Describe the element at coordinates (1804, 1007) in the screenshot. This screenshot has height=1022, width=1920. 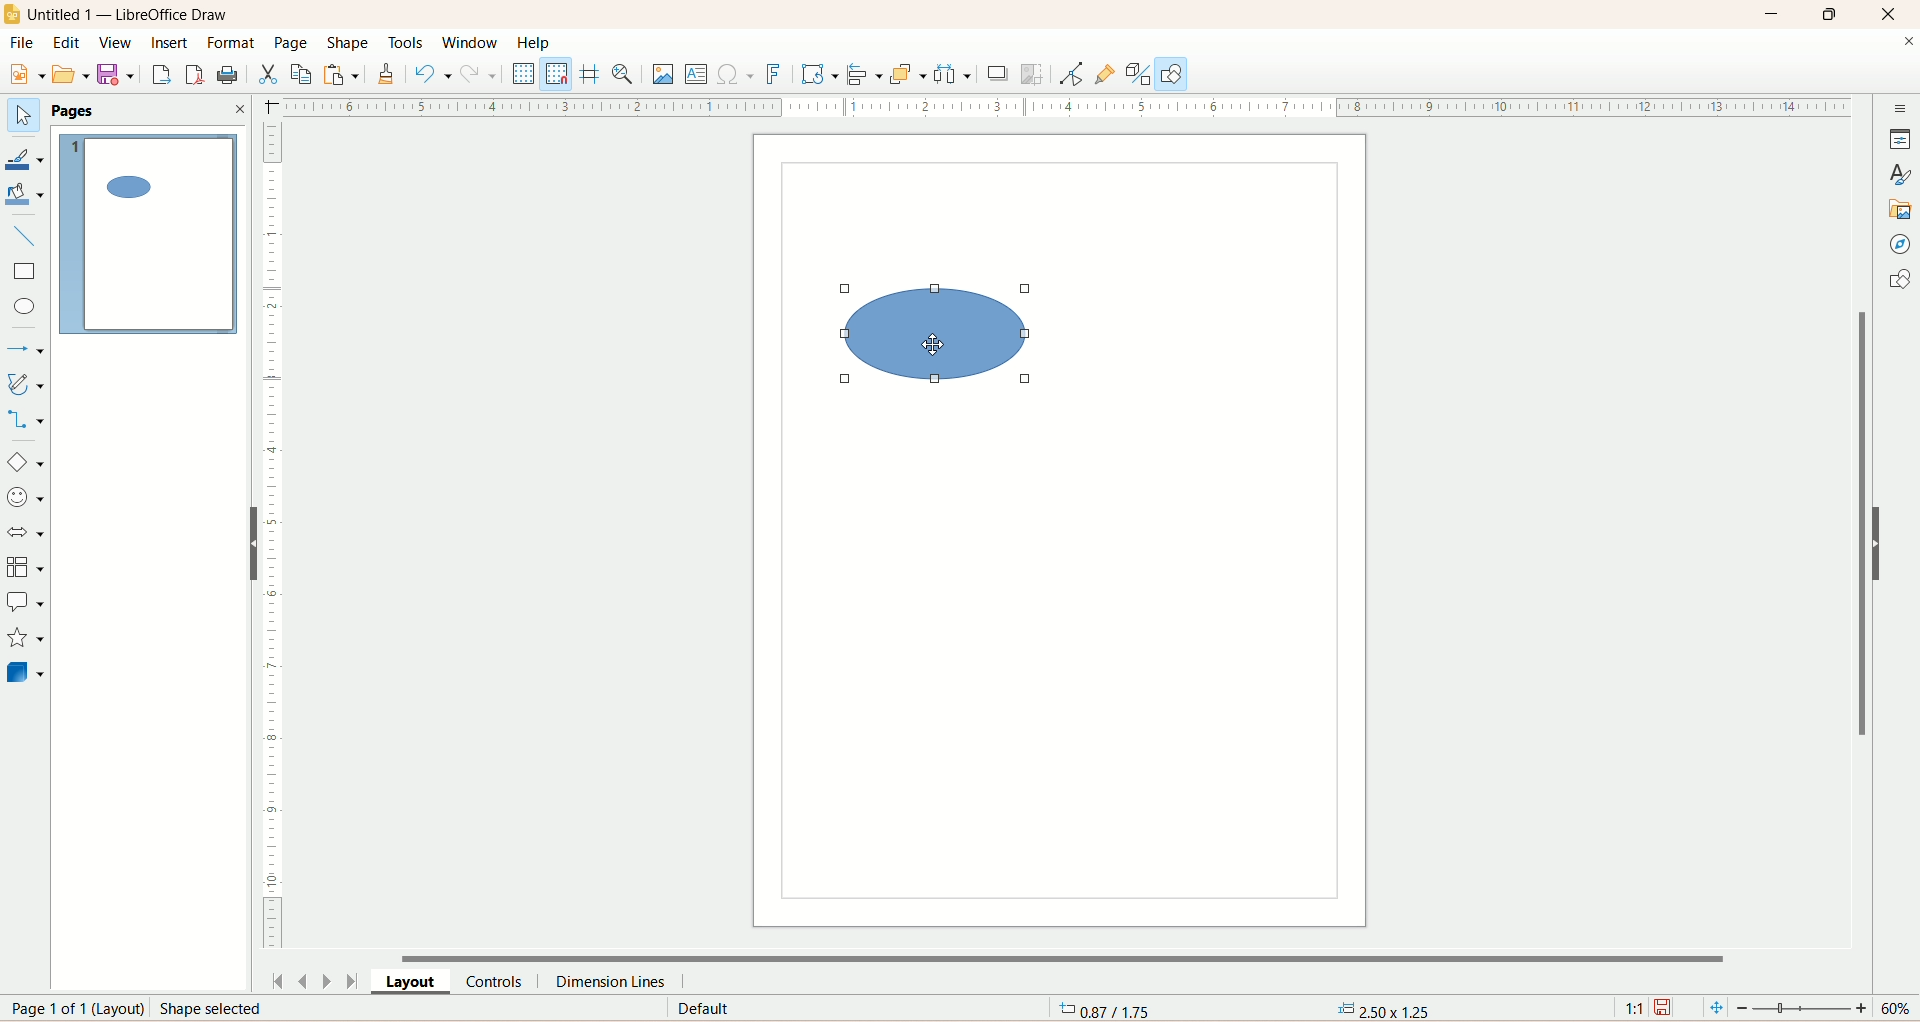
I see `zoom factor` at that location.